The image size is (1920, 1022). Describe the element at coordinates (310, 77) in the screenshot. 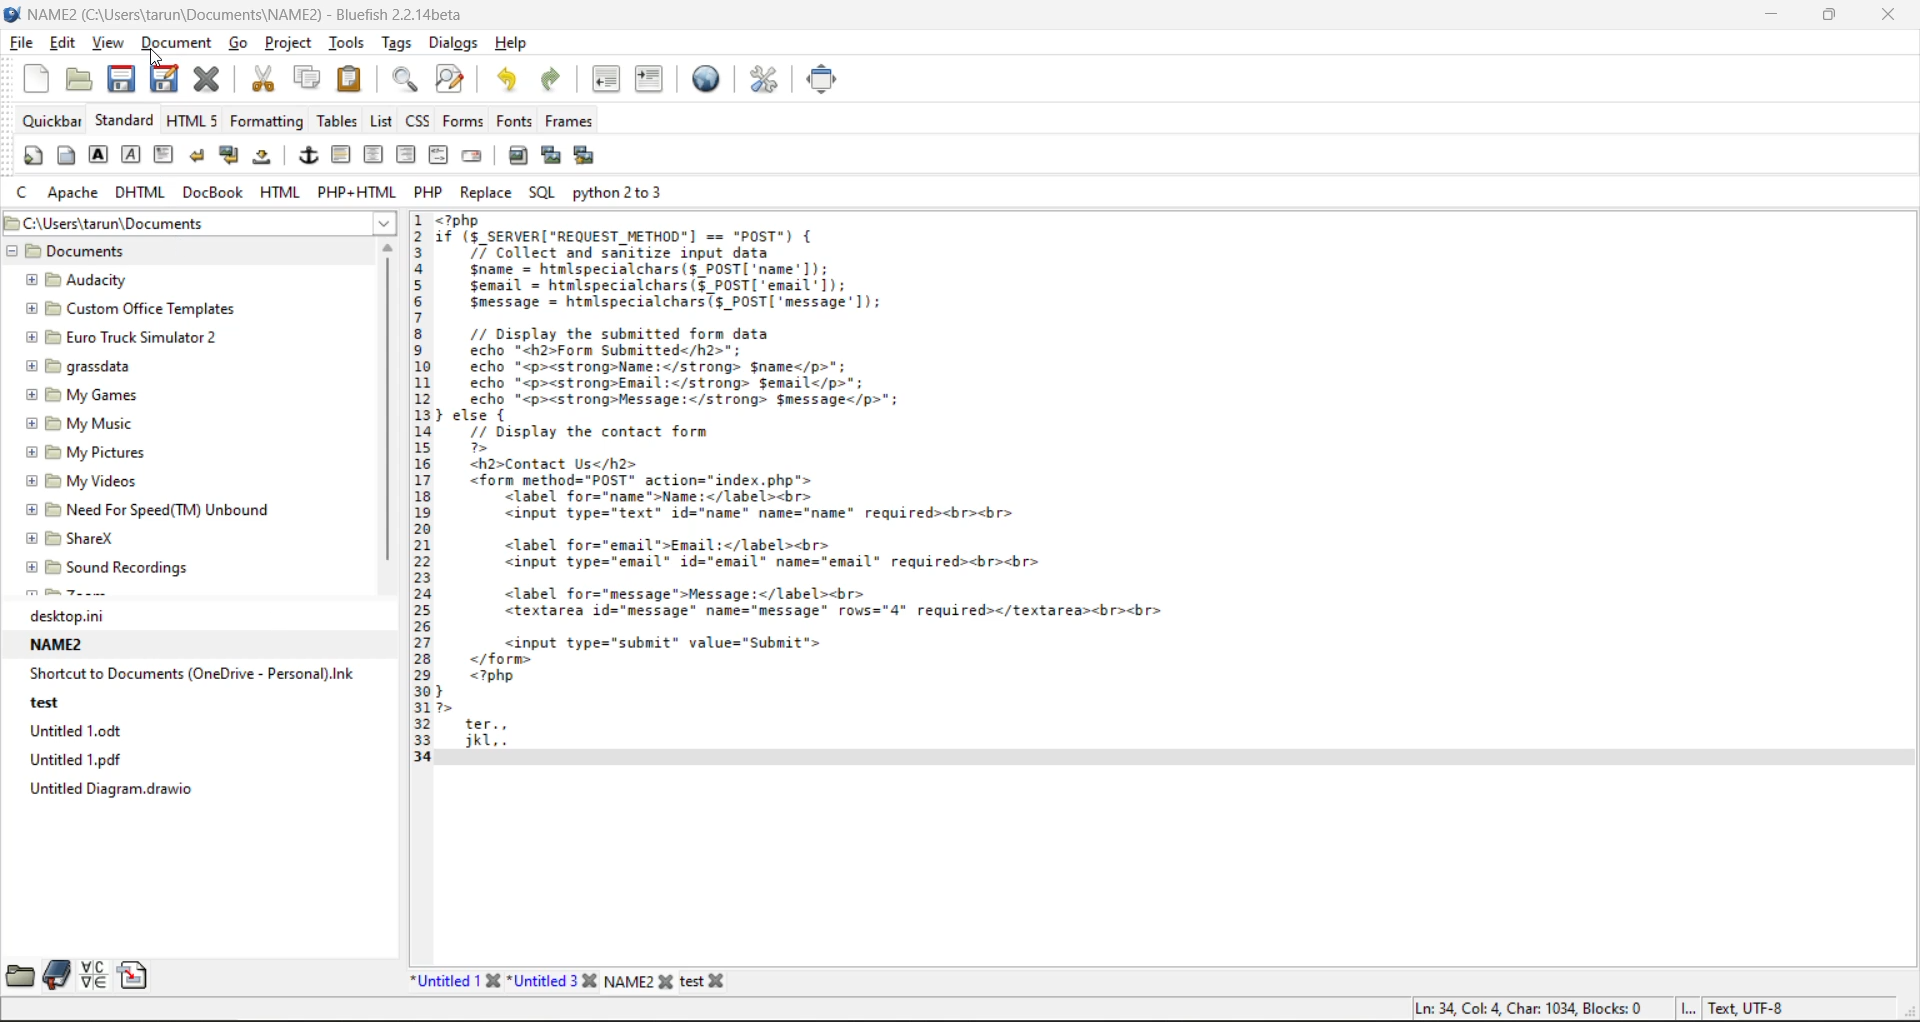

I see `copy` at that location.